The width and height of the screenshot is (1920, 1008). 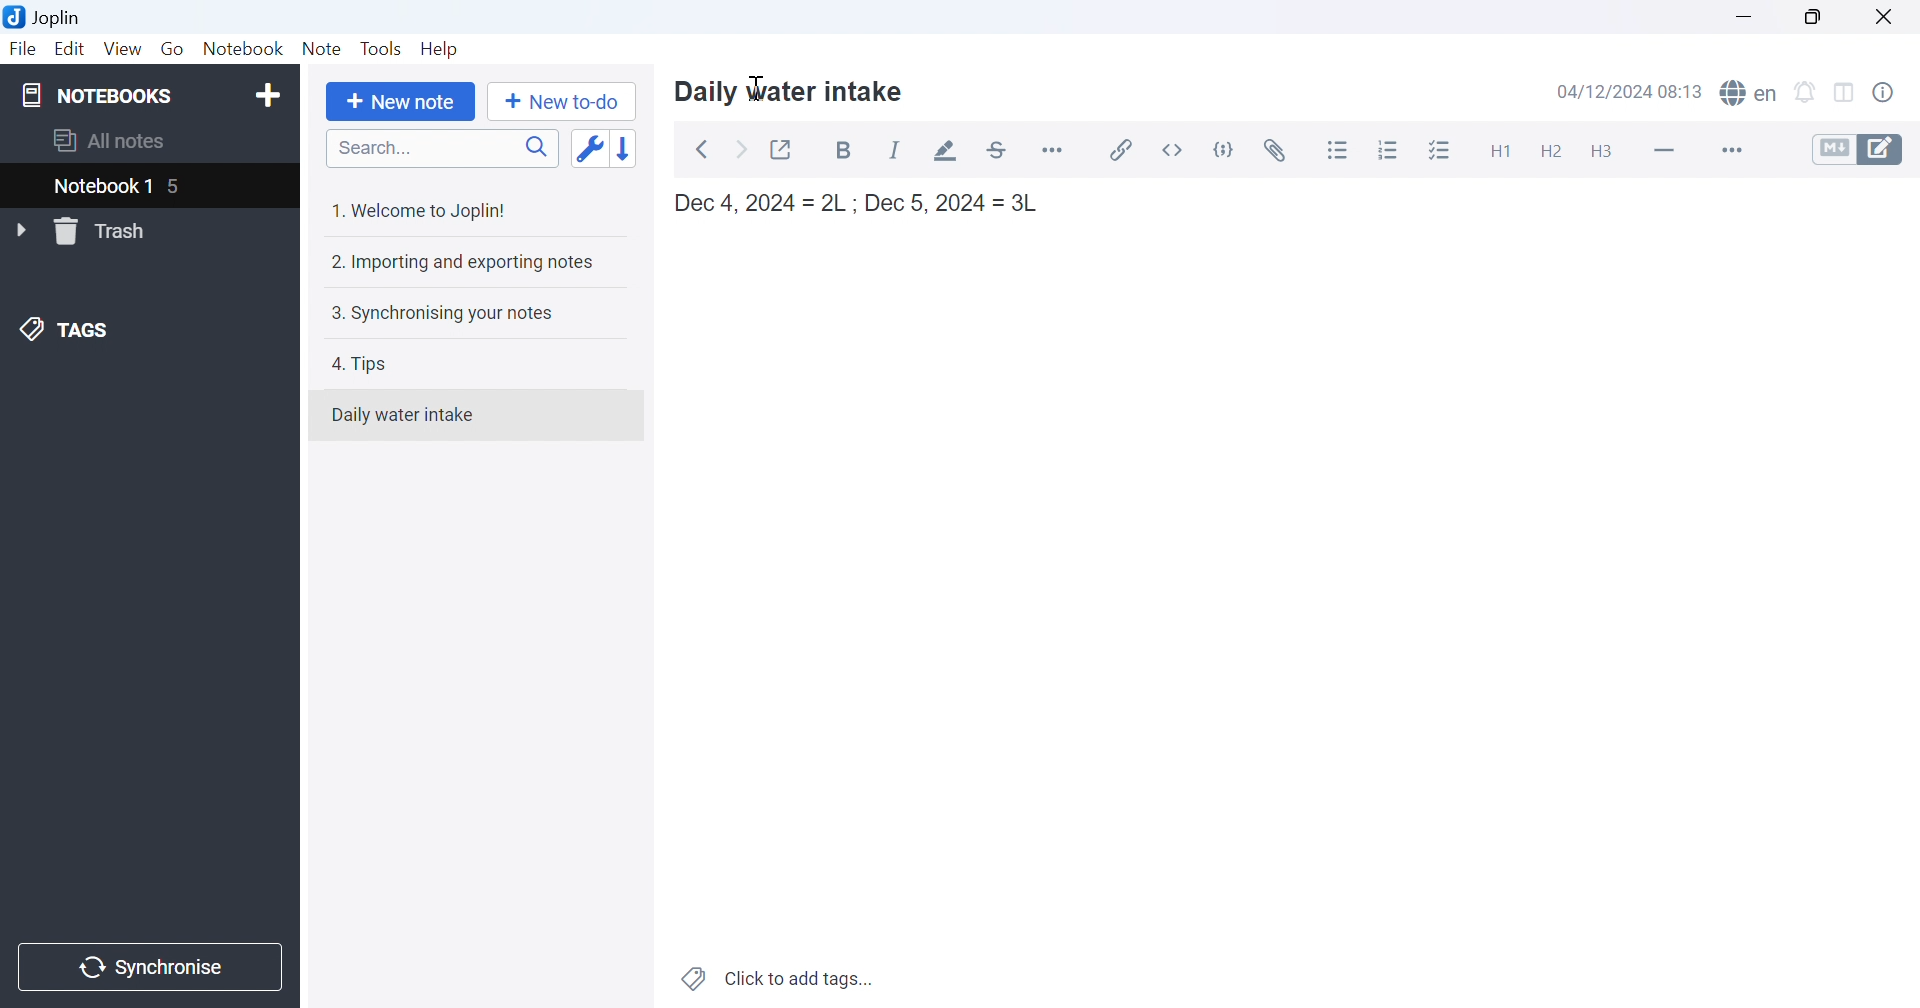 I want to click on Note, so click(x=323, y=50).